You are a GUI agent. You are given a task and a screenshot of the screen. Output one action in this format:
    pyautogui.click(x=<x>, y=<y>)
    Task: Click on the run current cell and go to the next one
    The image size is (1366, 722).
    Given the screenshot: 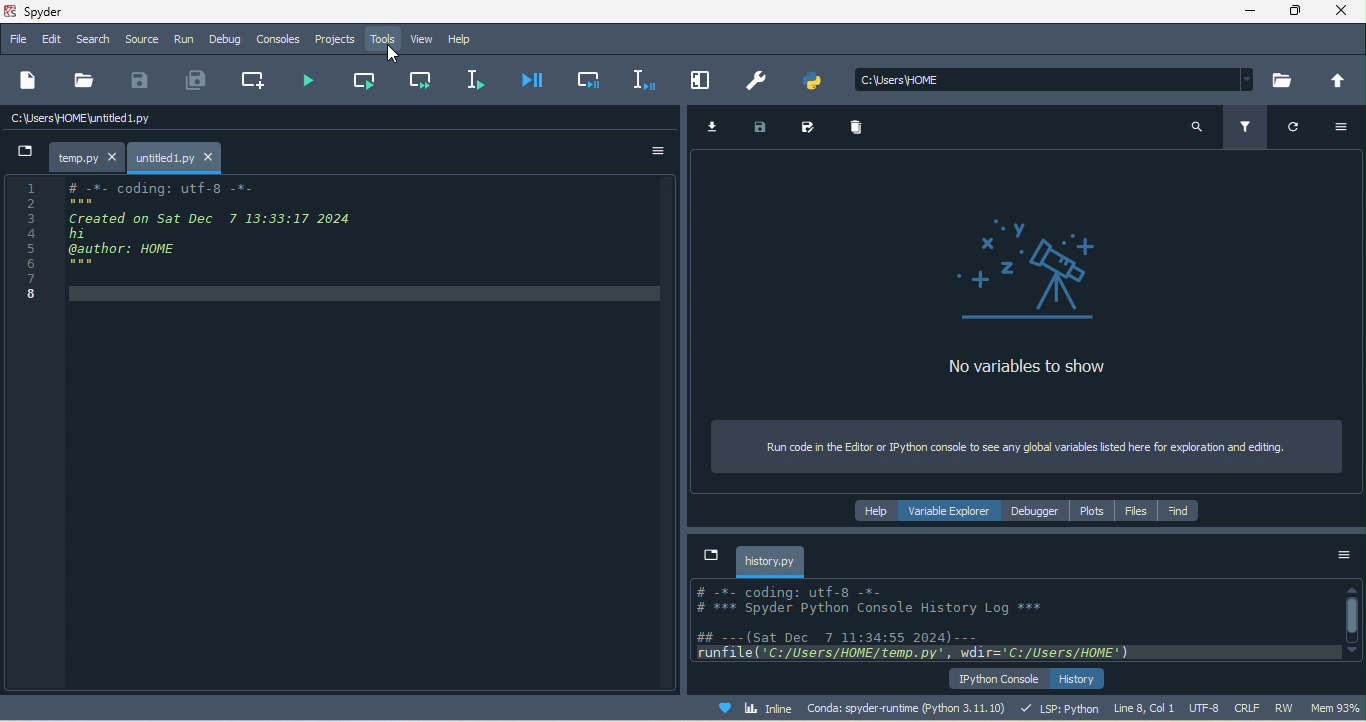 What is the action you would take?
    pyautogui.click(x=418, y=78)
    